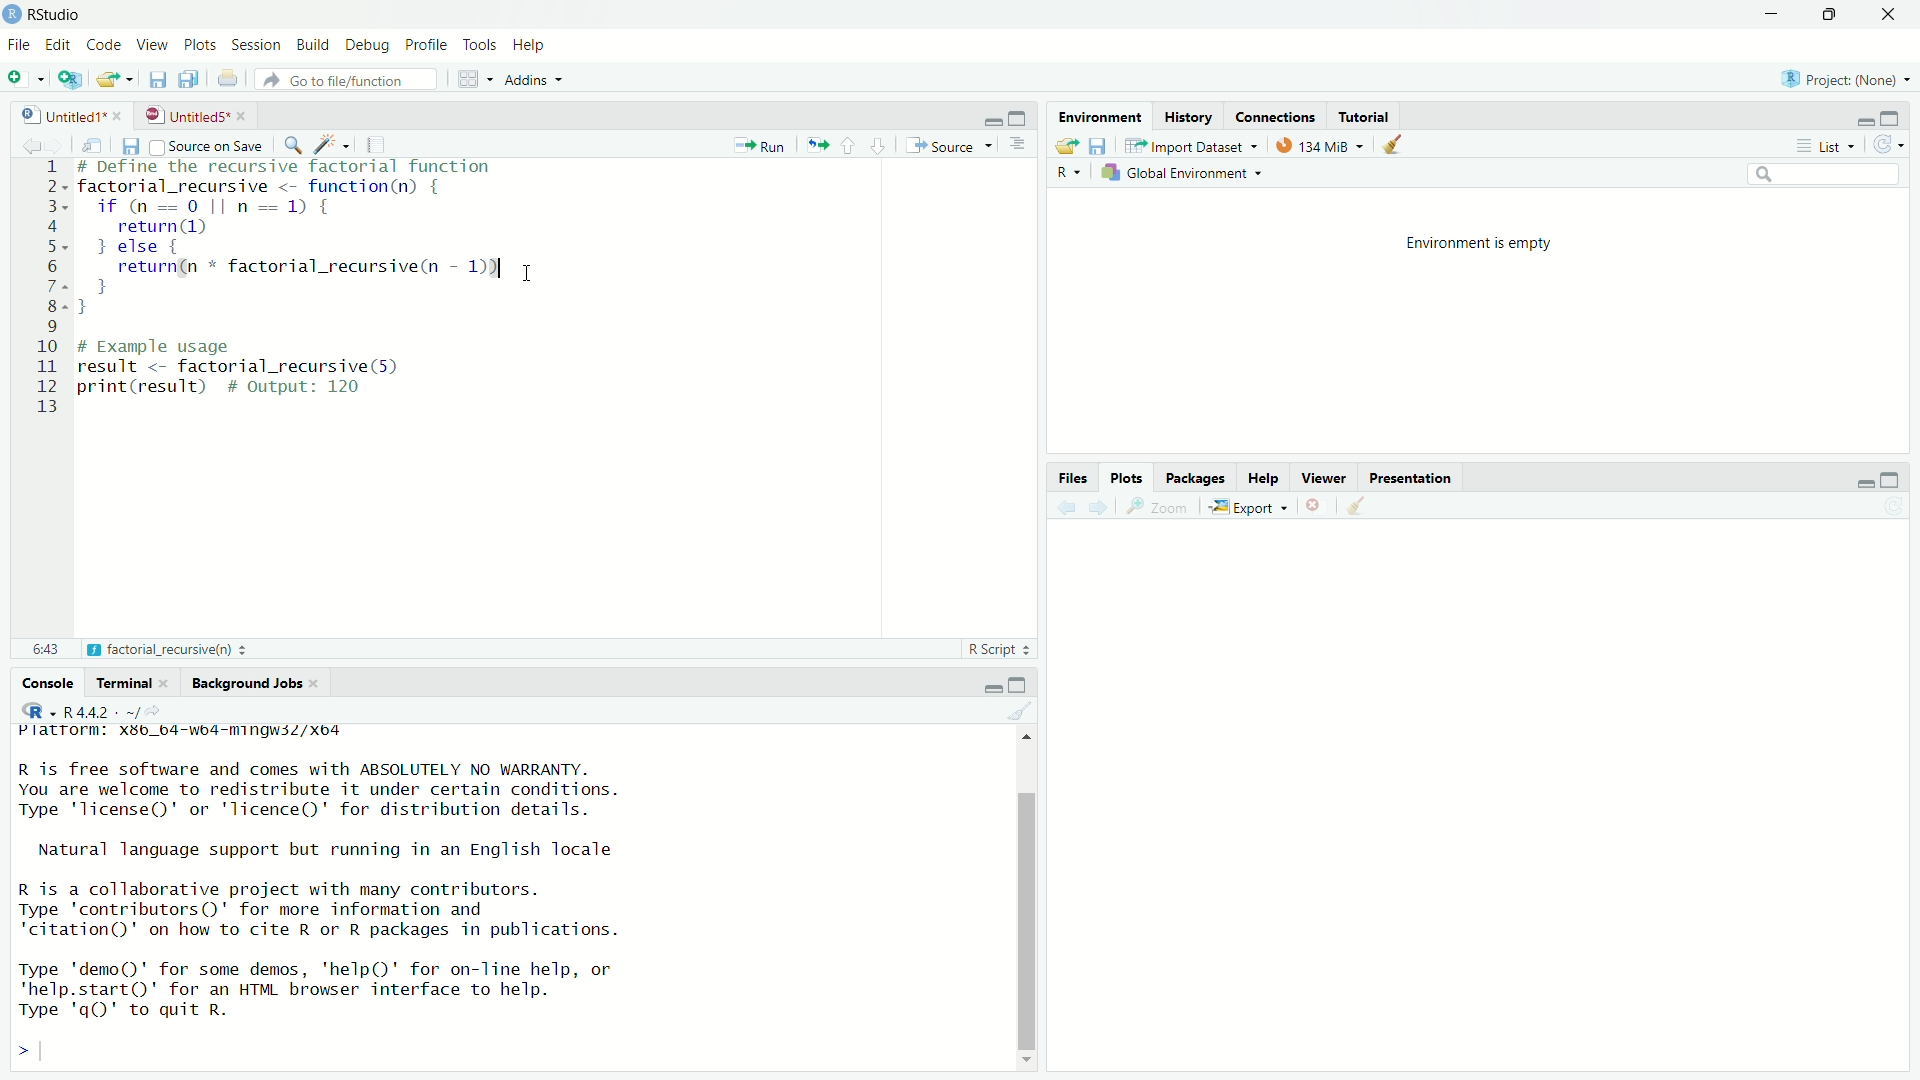 The image size is (1920, 1080). I want to click on R Script, so click(997, 649).